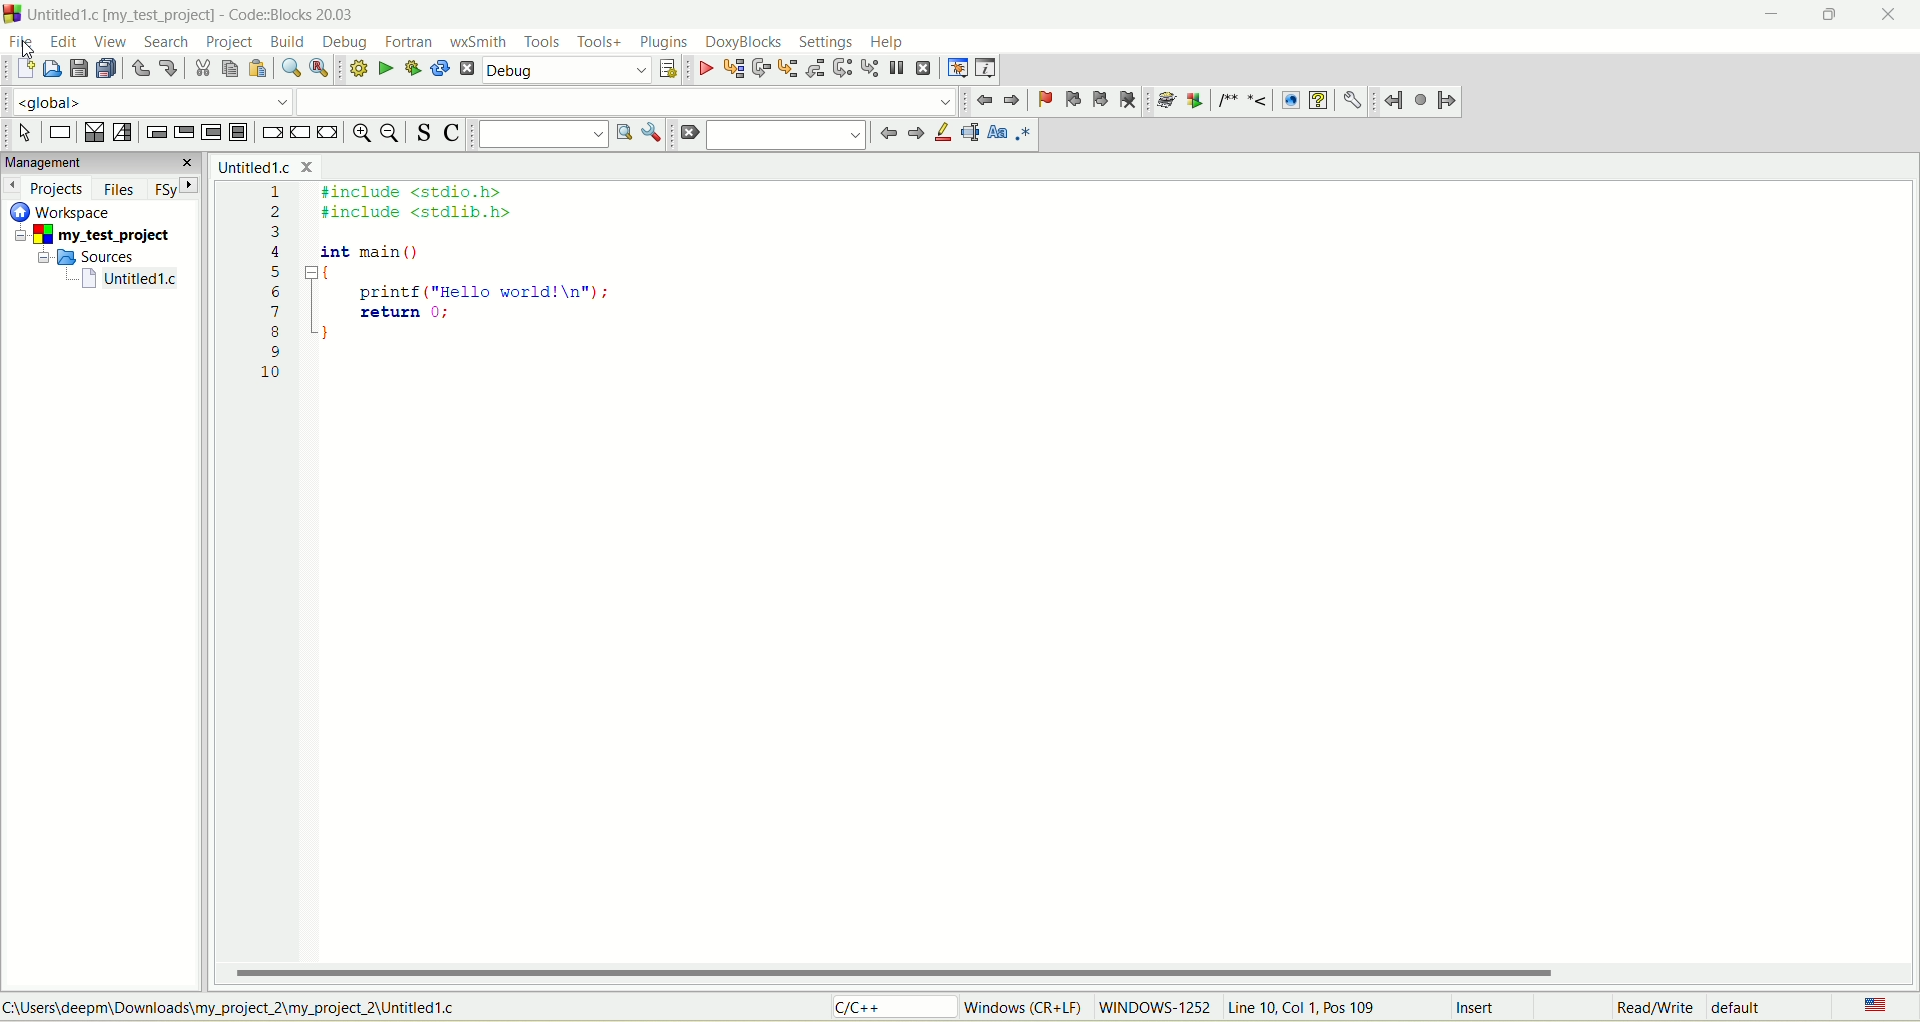 Image resolution: width=1920 pixels, height=1022 pixels. I want to click on comment, so click(1240, 101).